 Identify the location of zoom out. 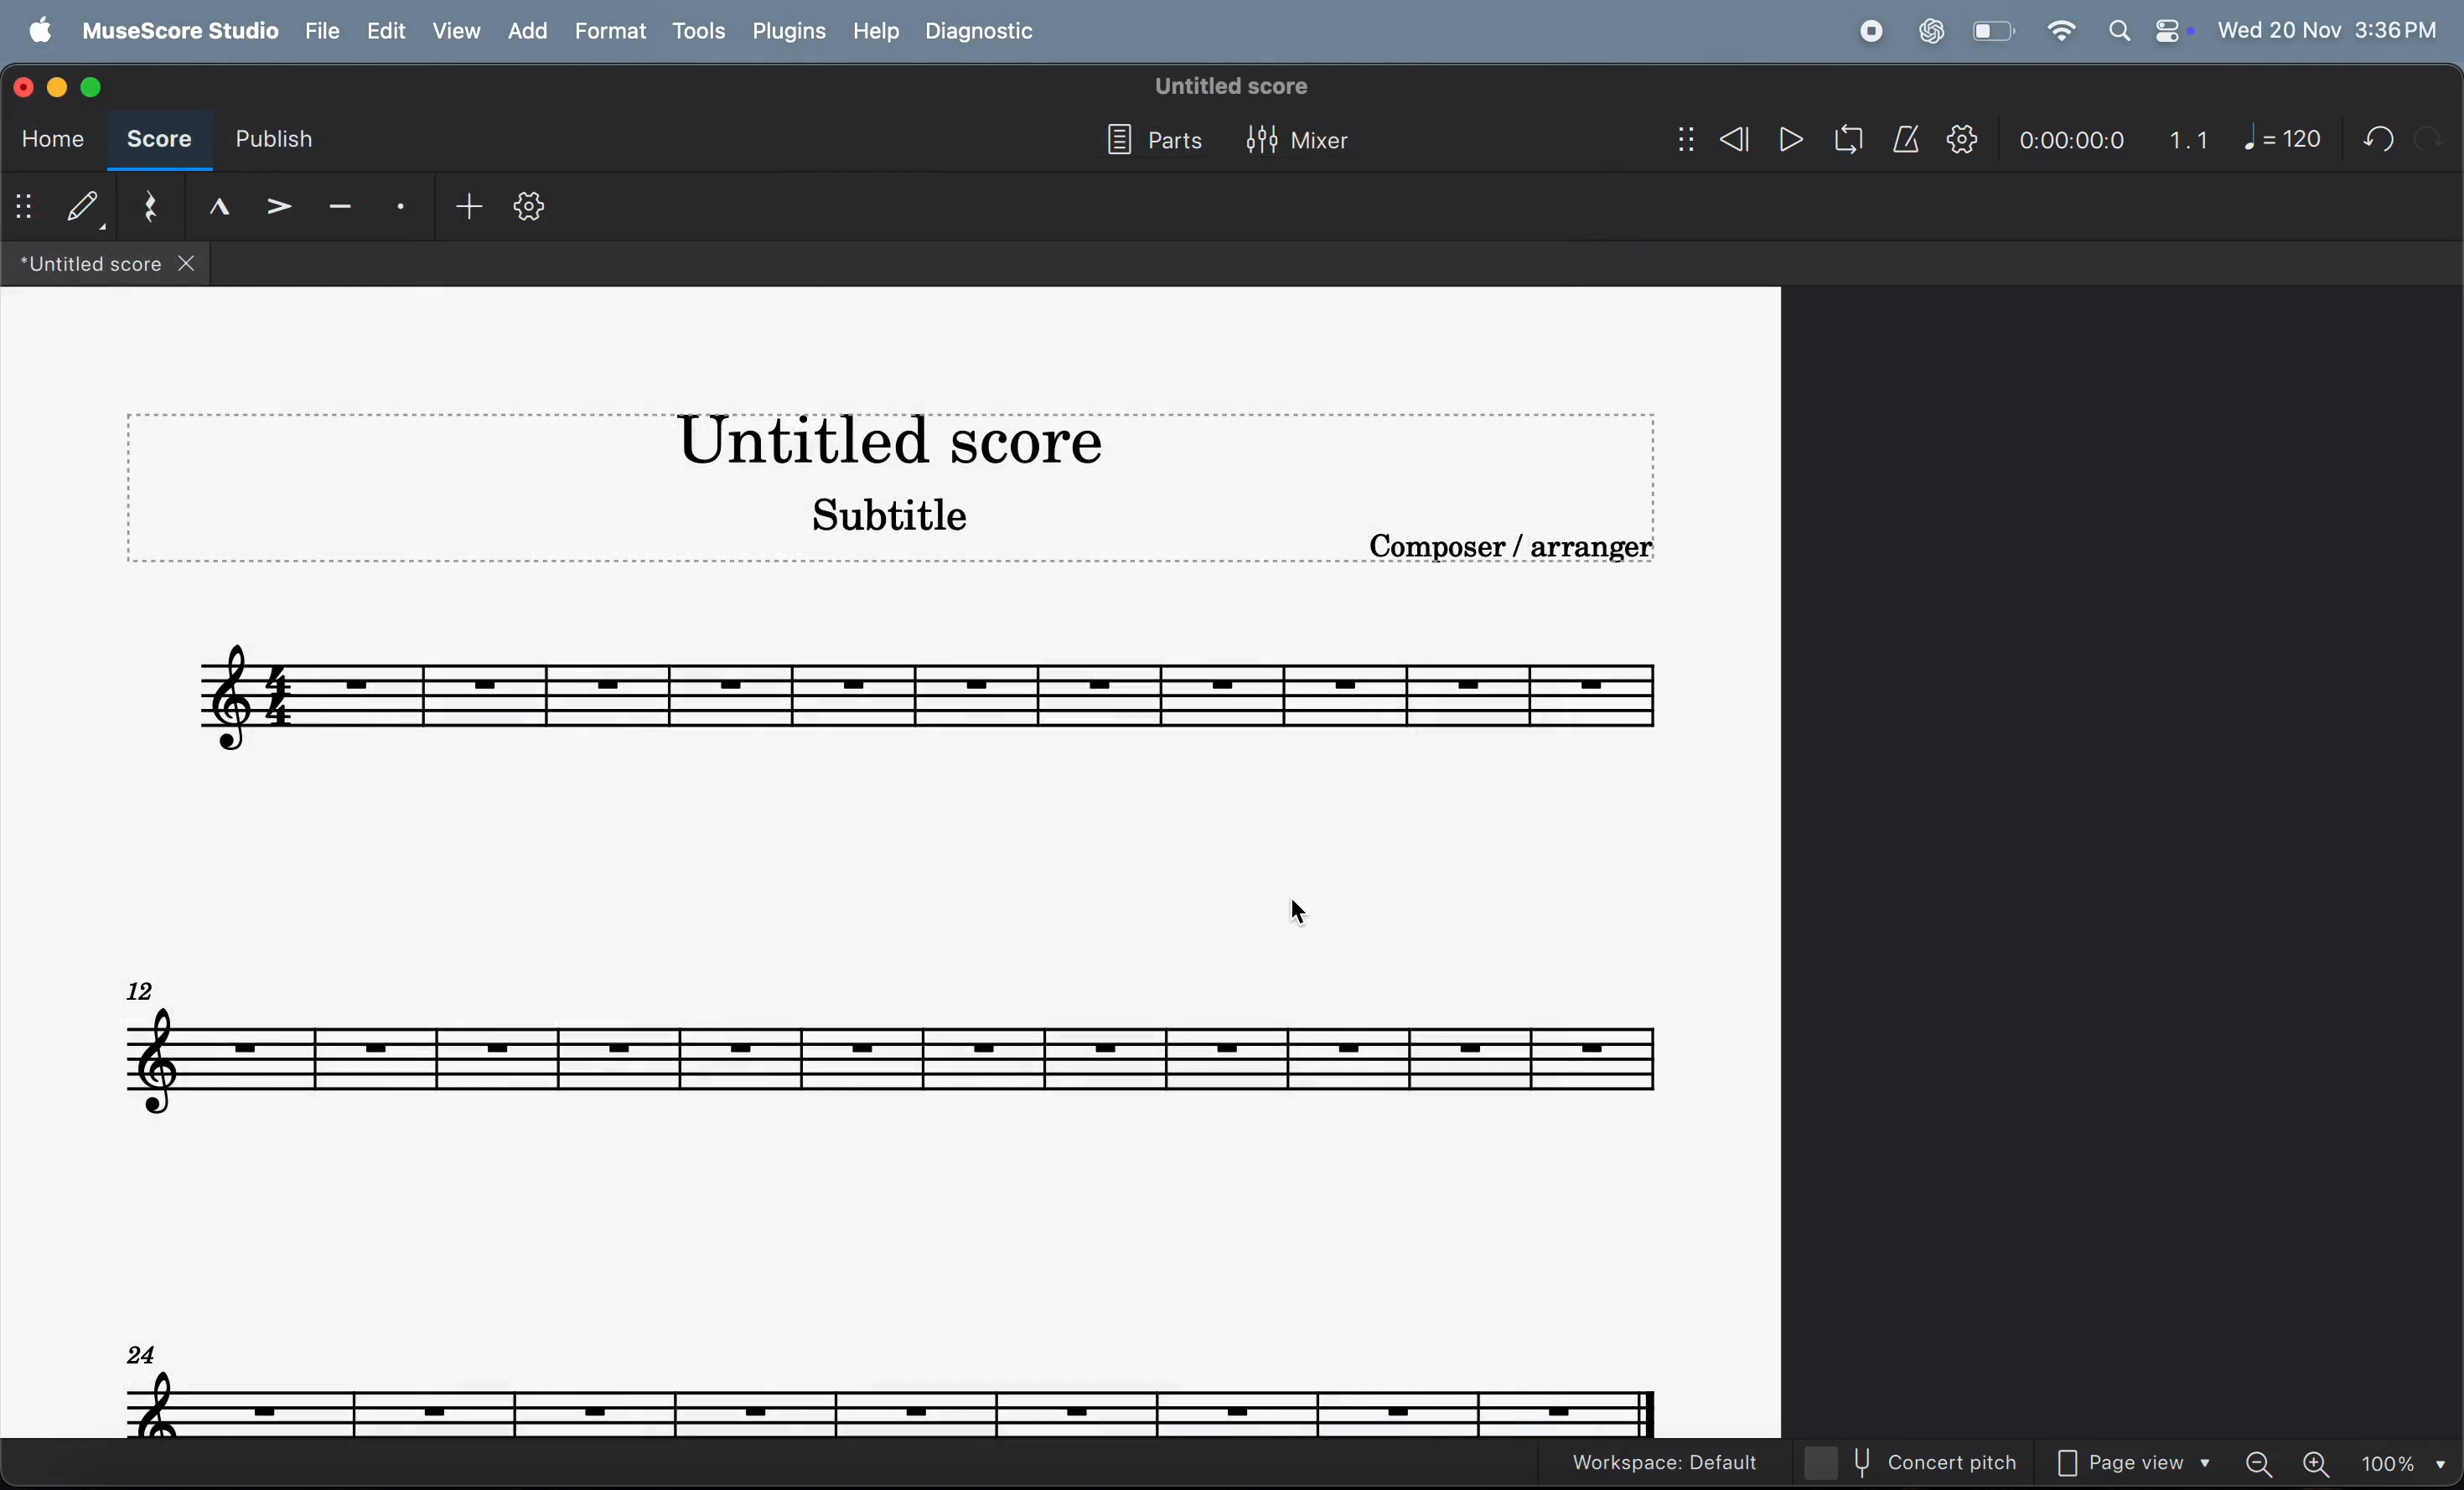
(2265, 1462).